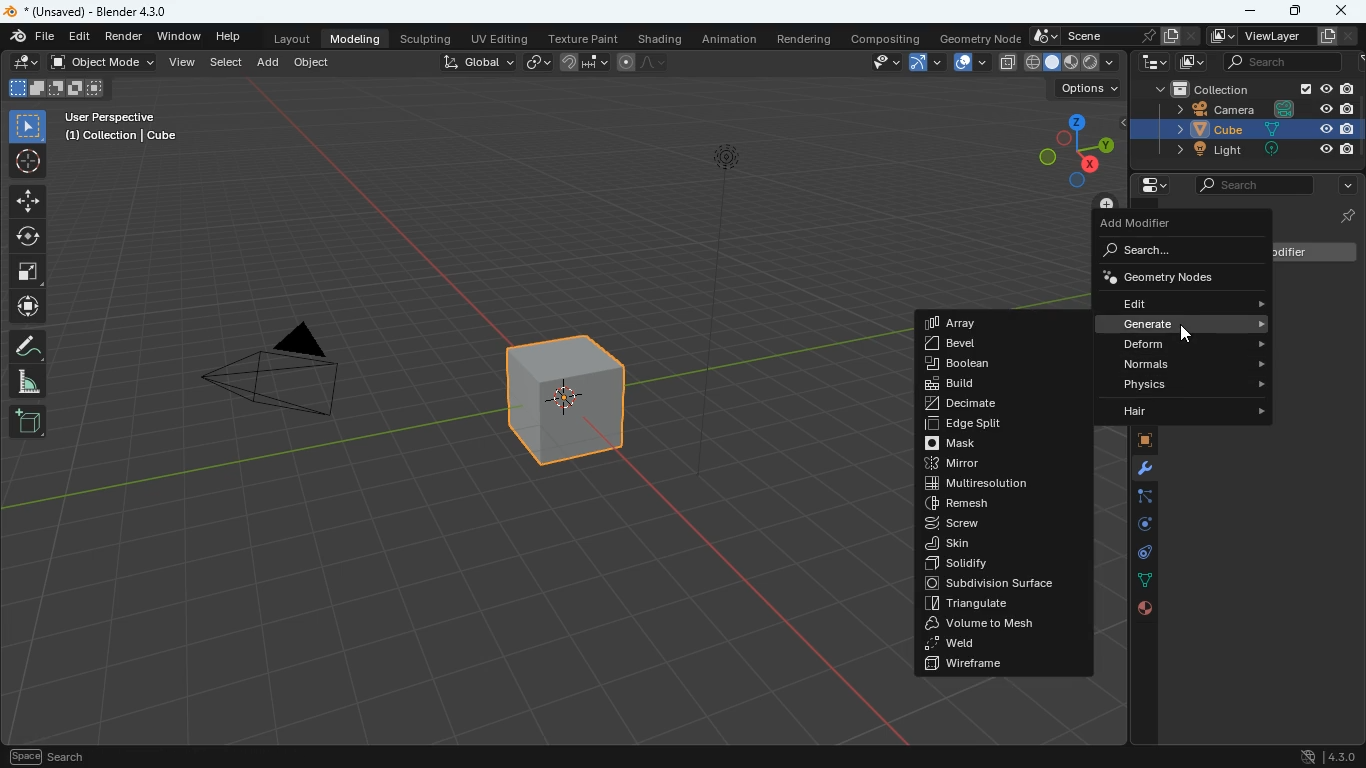 This screenshot has height=768, width=1366. I want to click on physics, so click(1191, 384).